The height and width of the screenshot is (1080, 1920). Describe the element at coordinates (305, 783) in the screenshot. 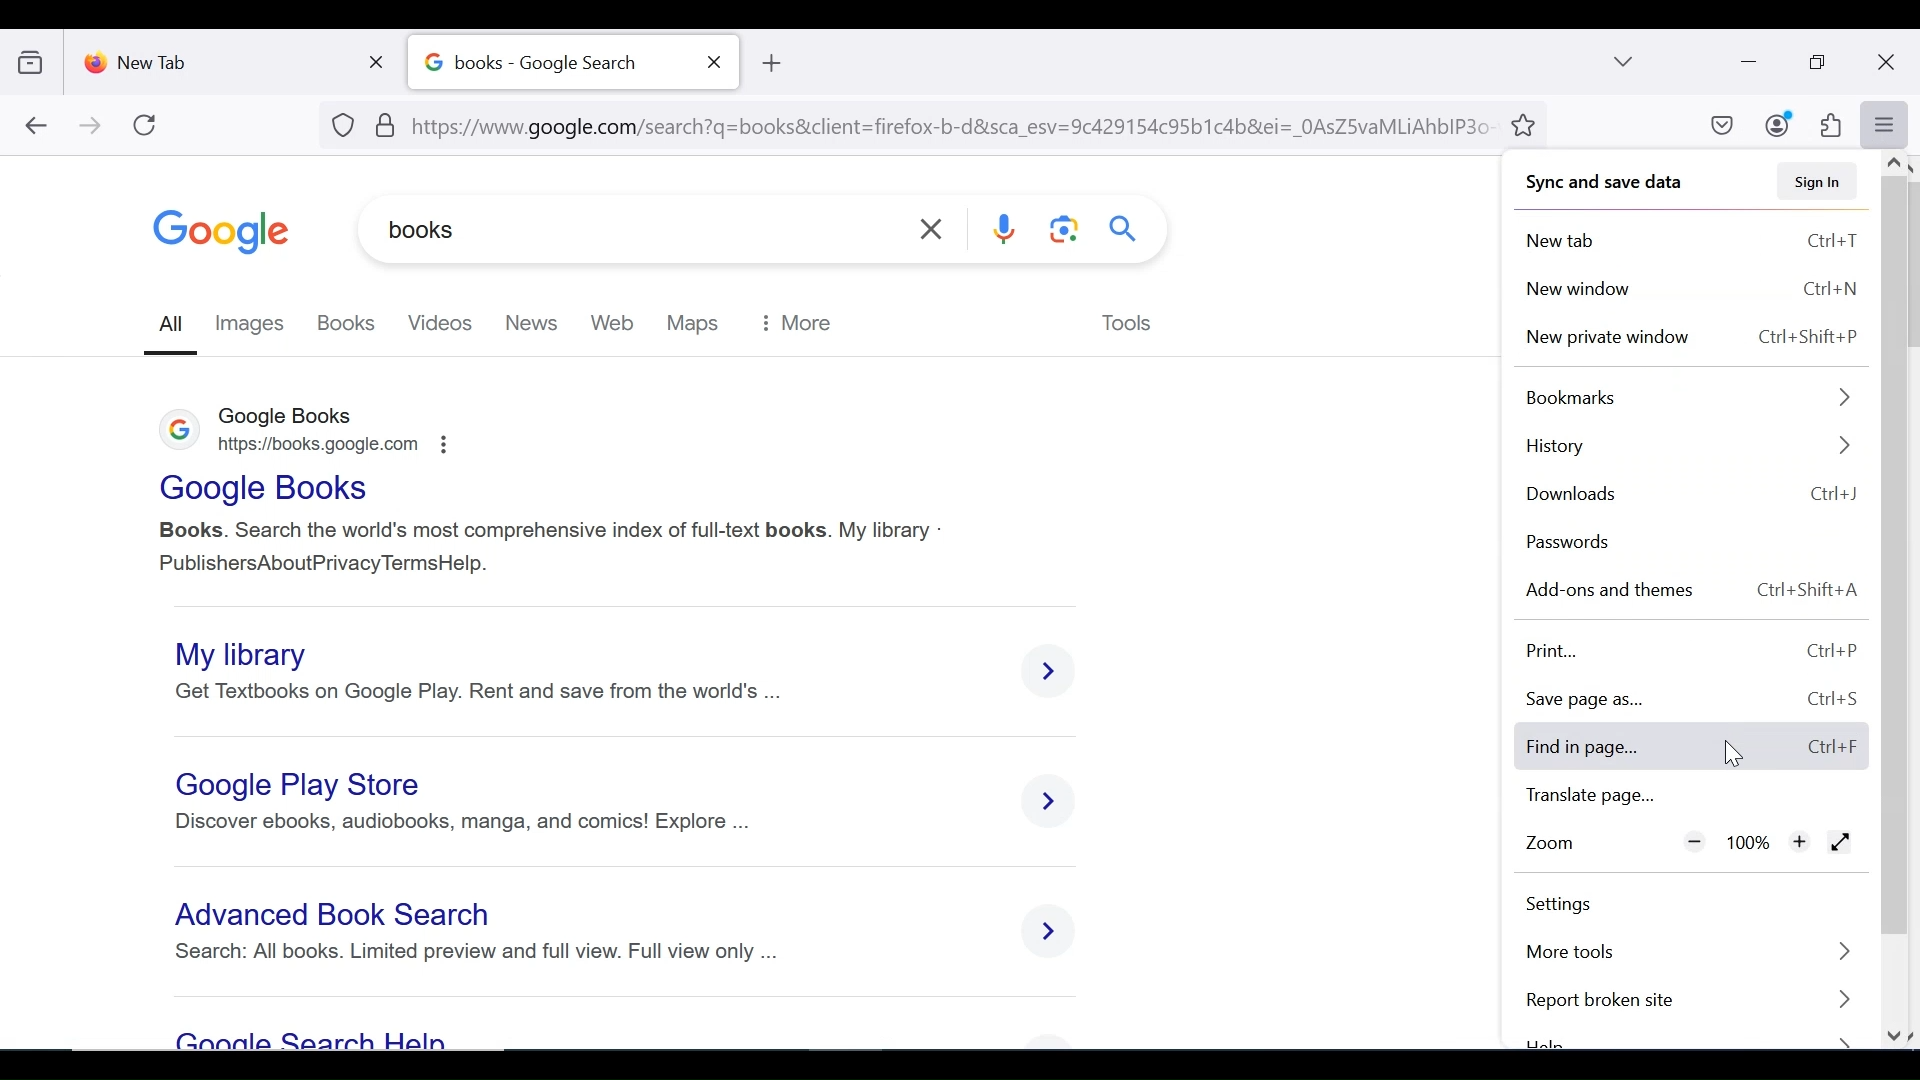

I see `Google Play Store` at that location.